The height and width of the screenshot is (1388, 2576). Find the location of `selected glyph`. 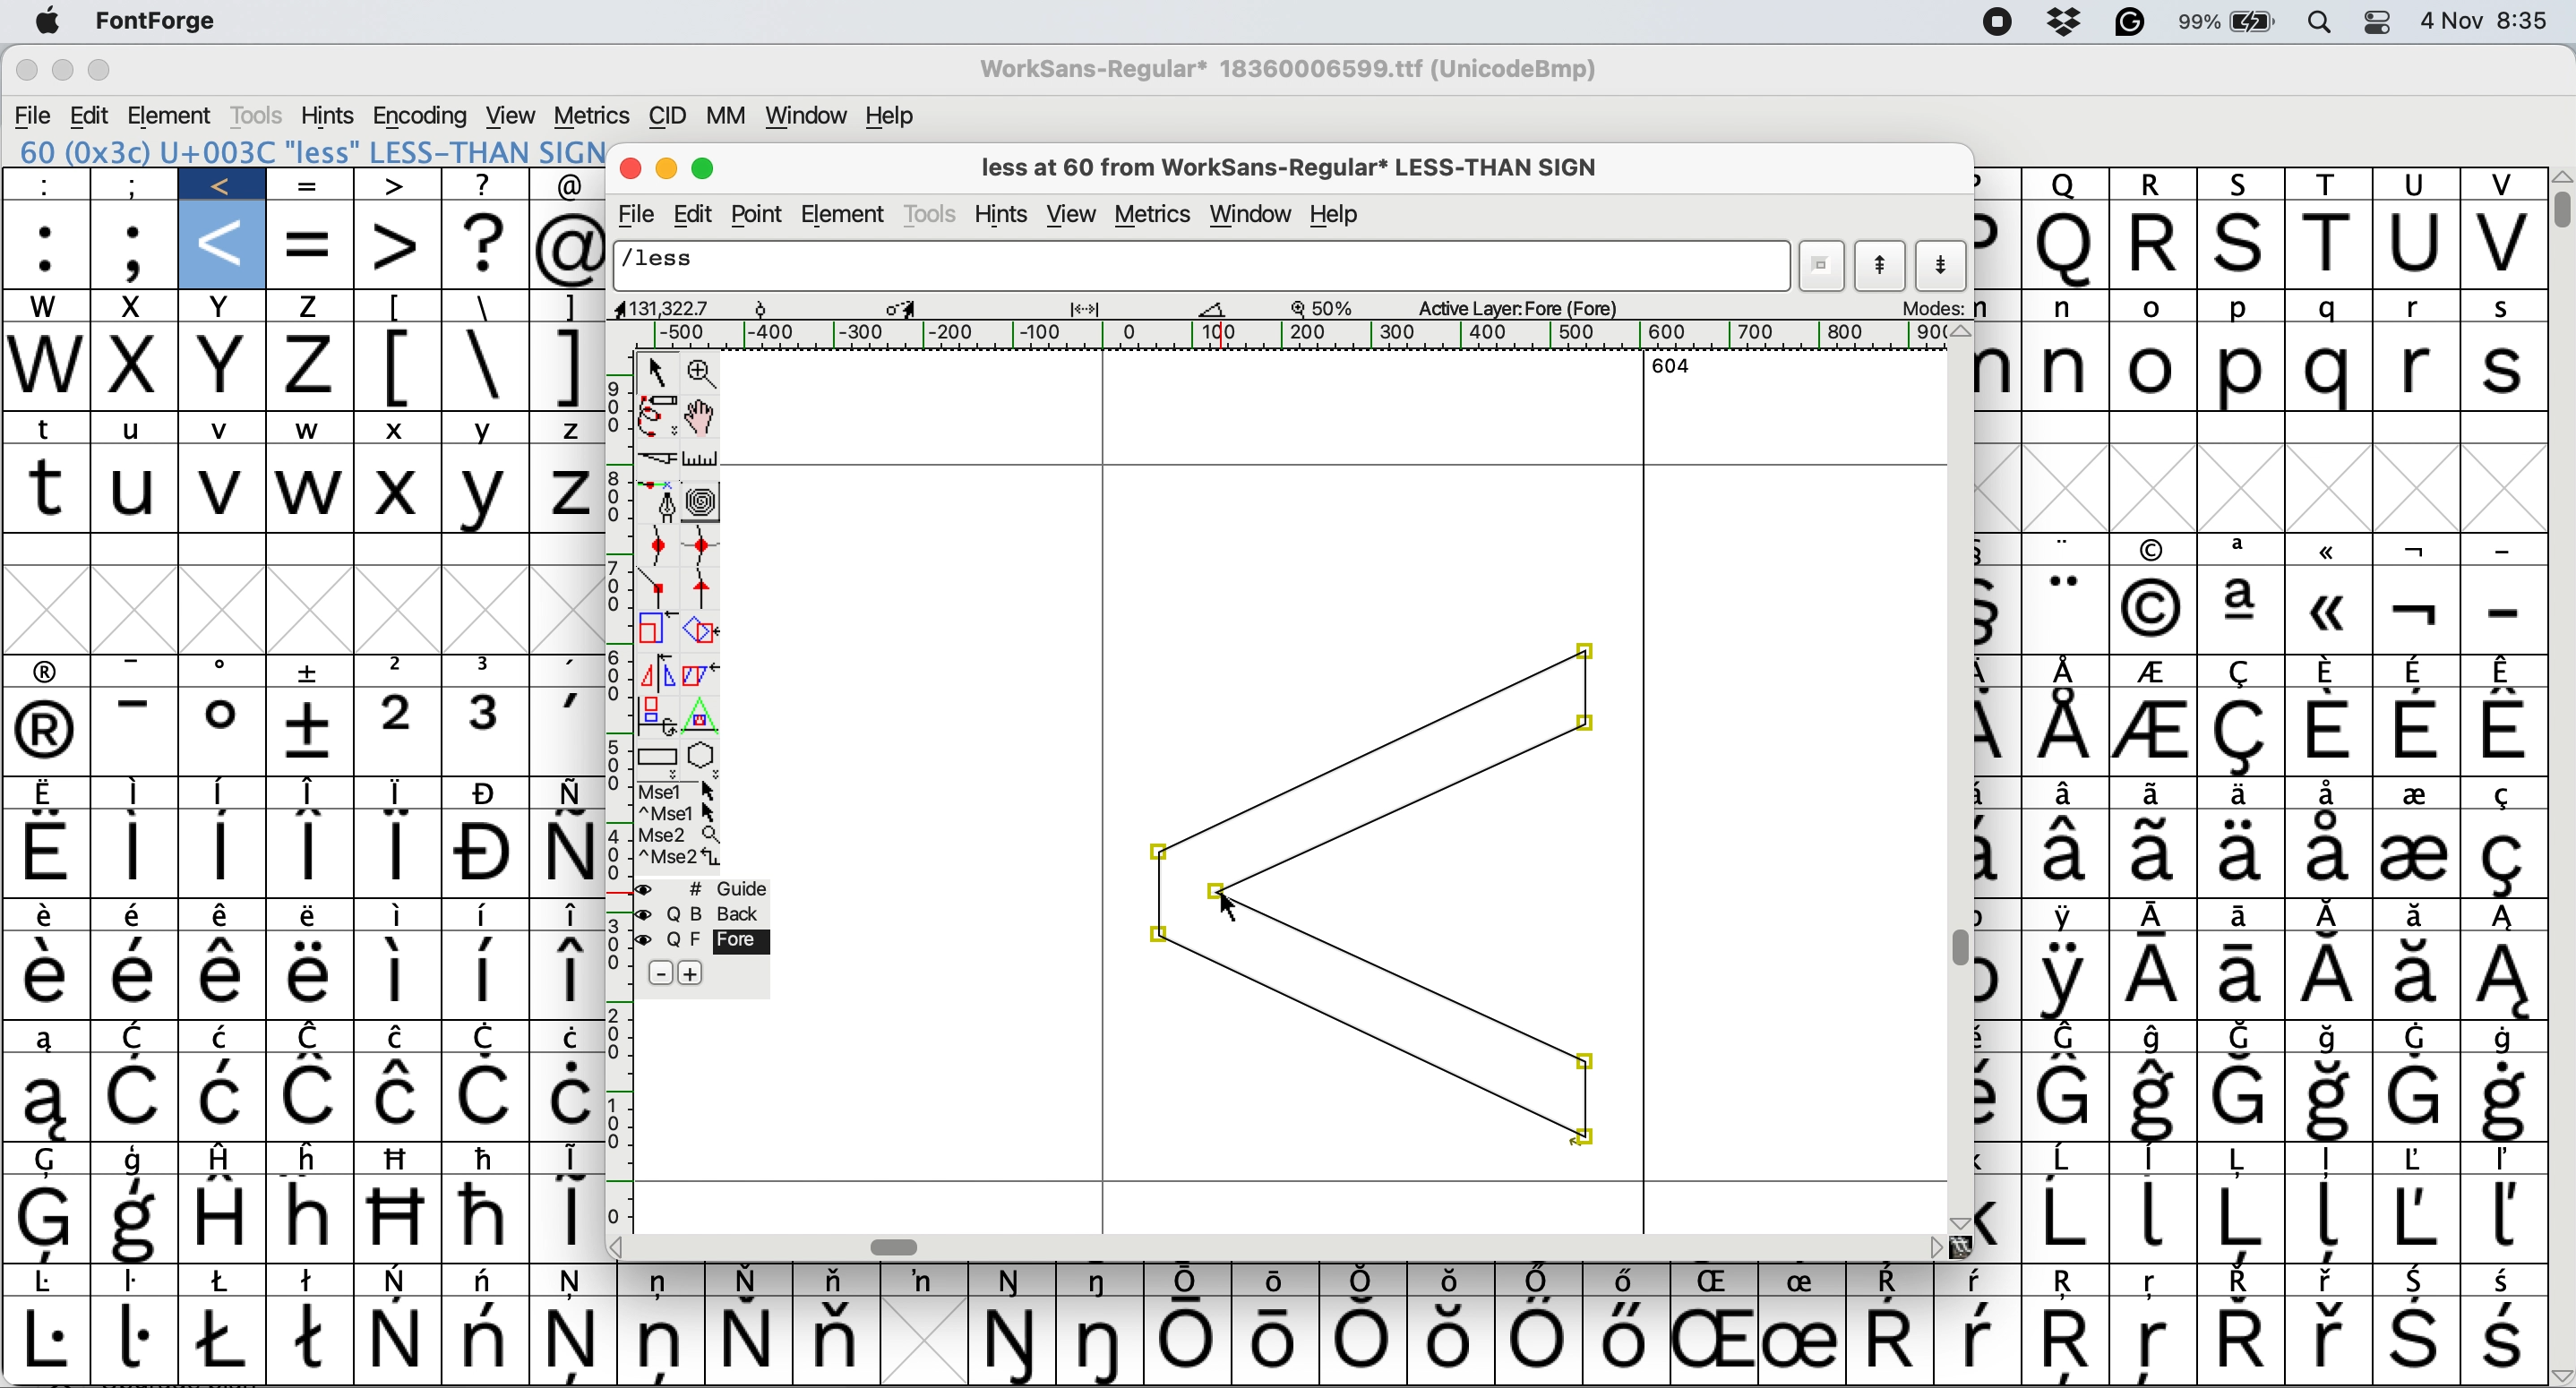

selected glyph is located at coordinates (1377, 896).